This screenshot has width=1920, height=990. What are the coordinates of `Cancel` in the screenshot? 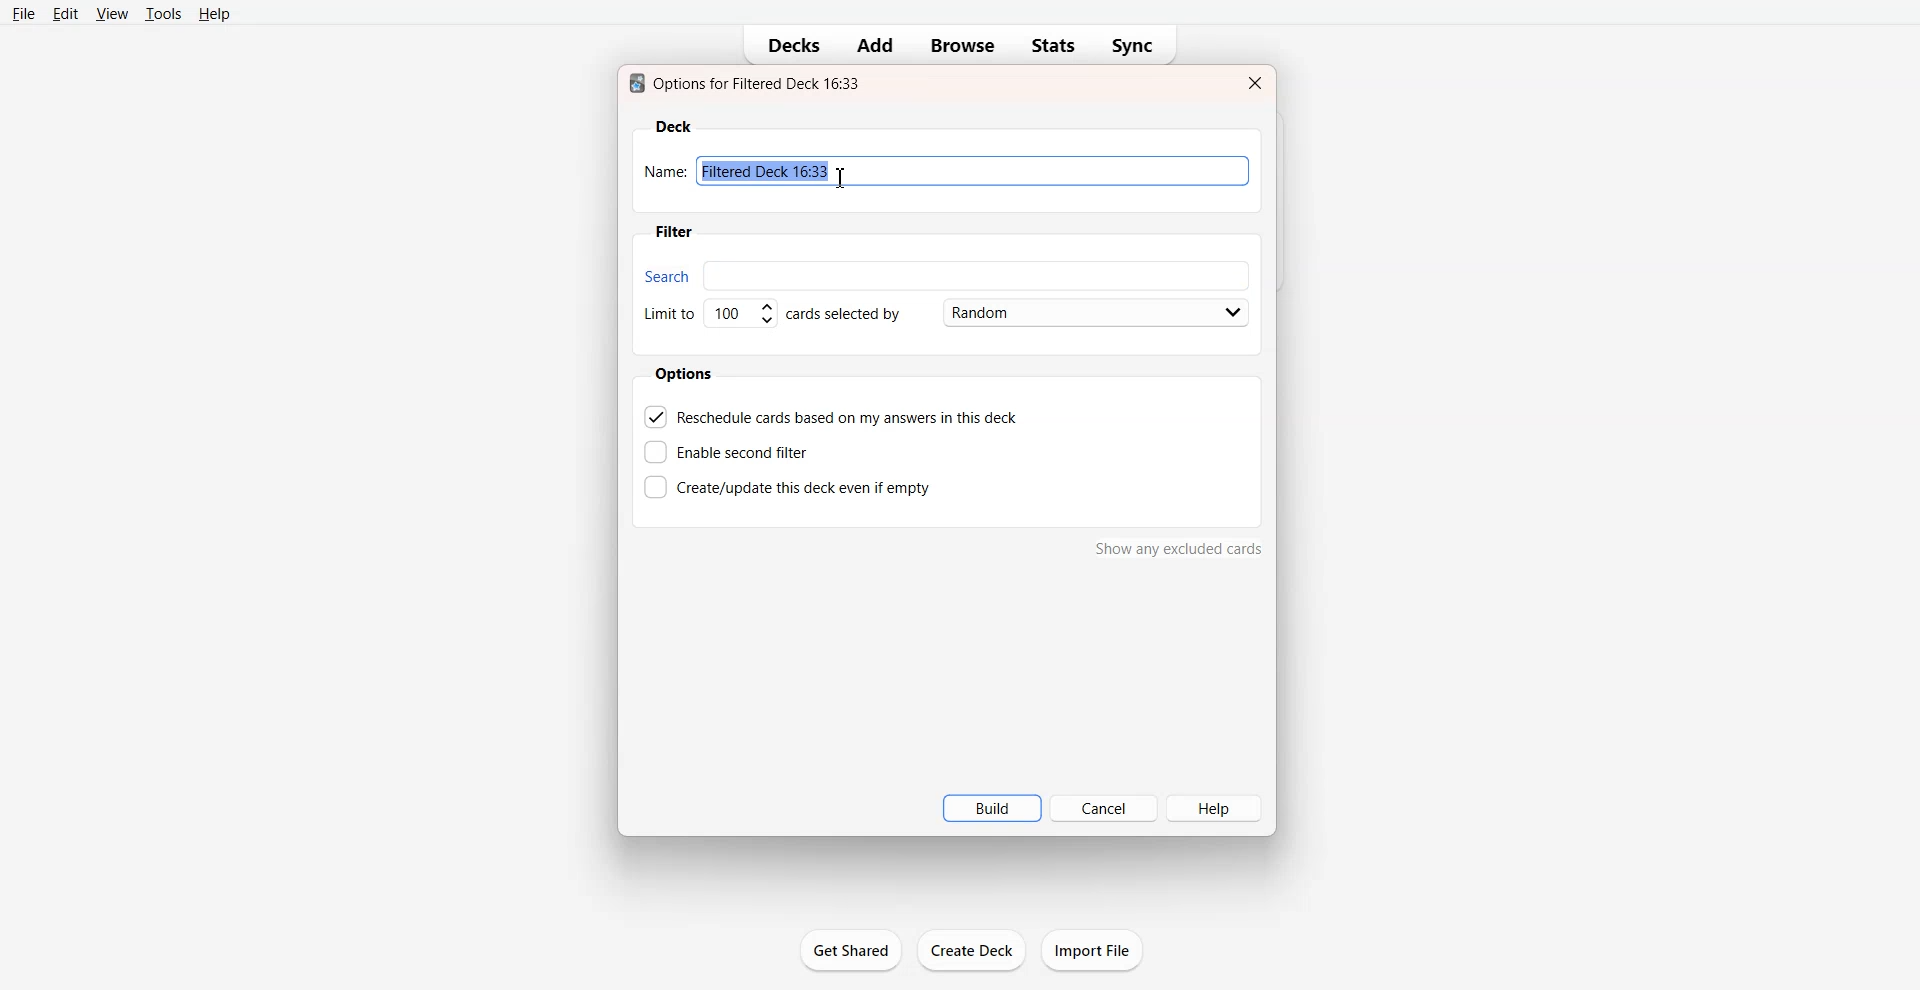 It's located at (1103, 808).